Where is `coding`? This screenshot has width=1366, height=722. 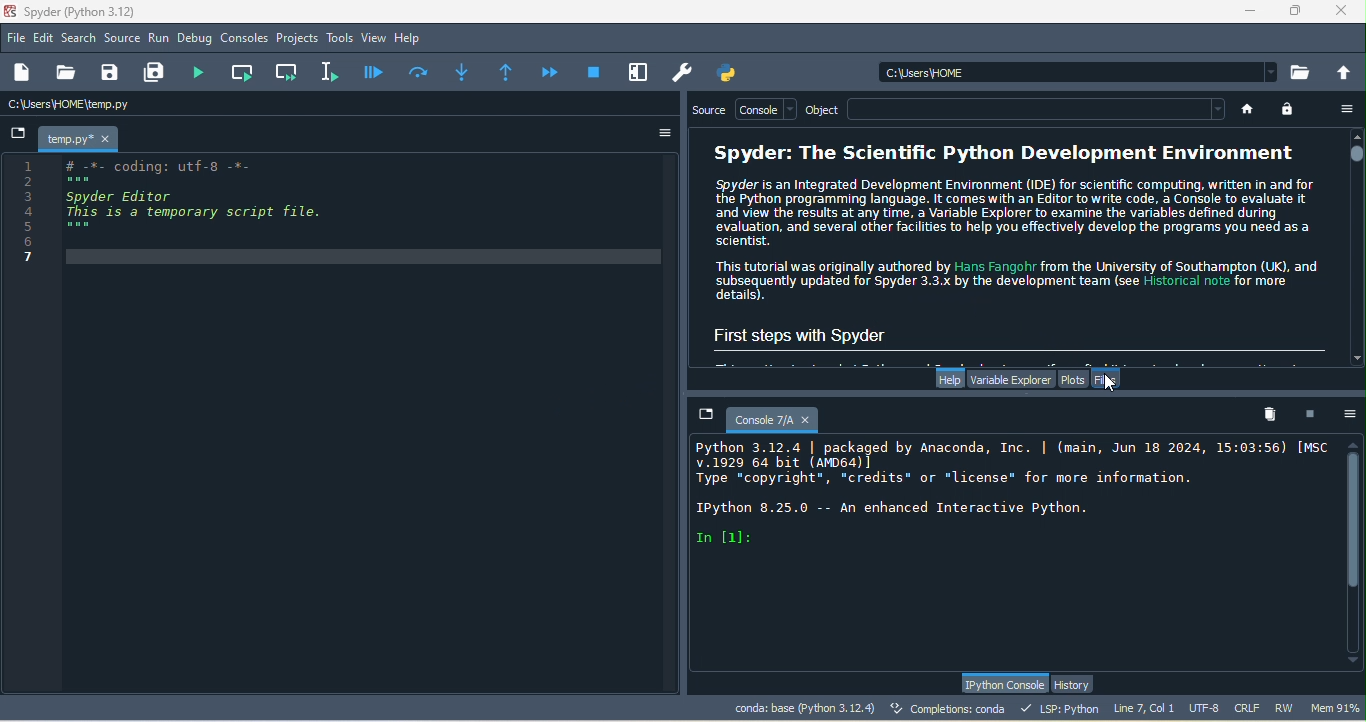
coding is located at coordinates (179, 216).